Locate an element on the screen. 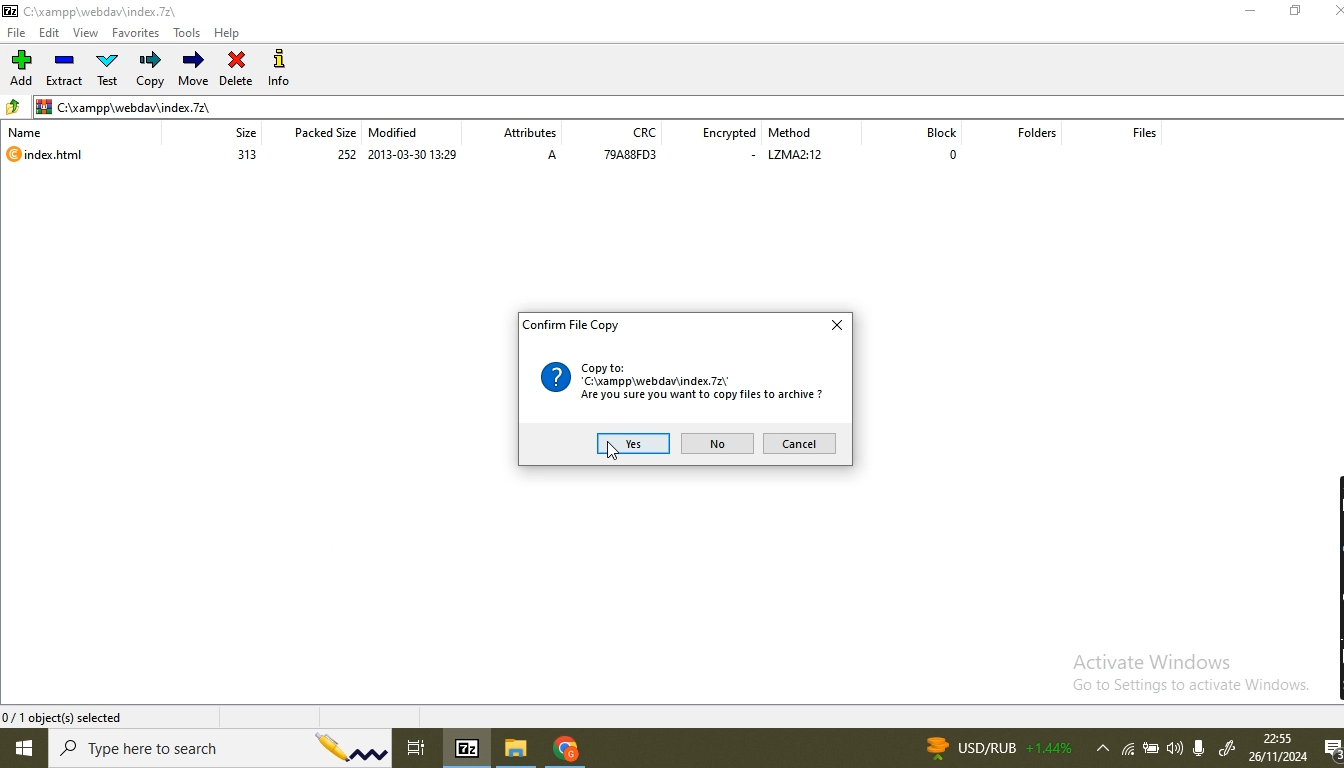  block is located at coordinates (927, 132).